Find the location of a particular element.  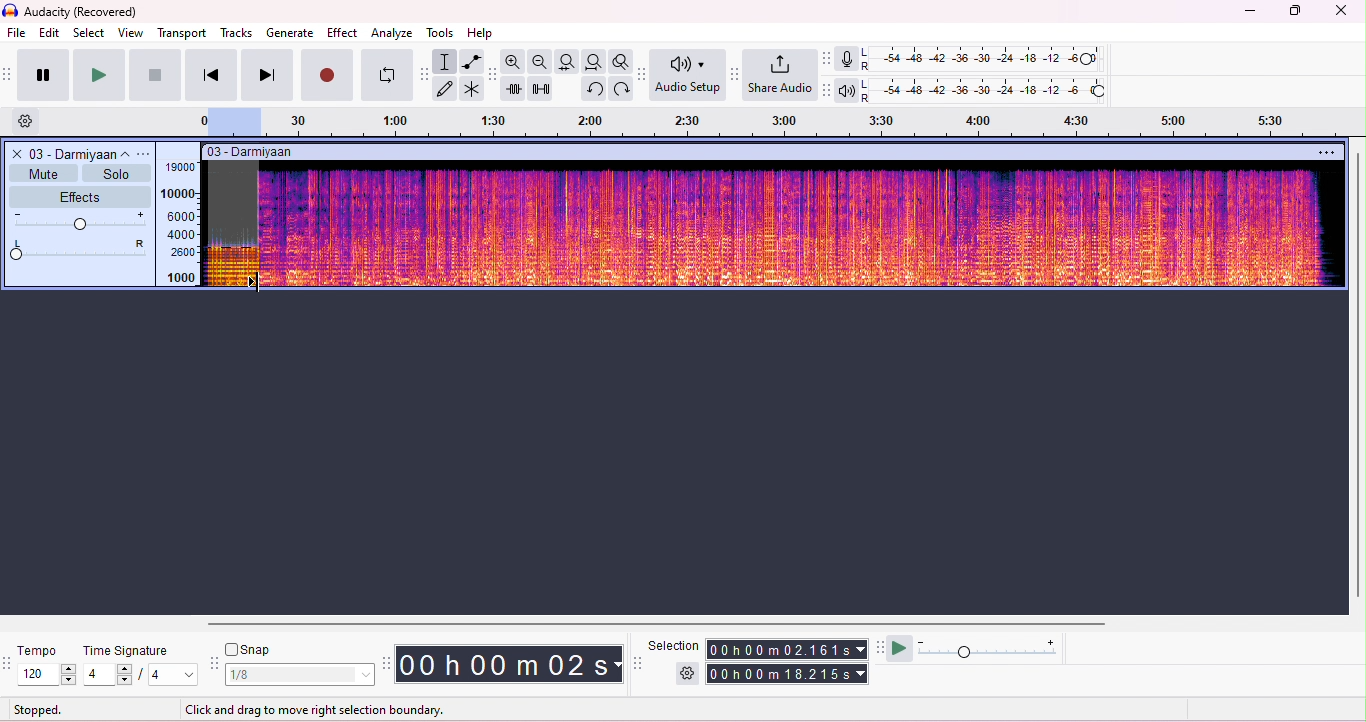

Audio setup is located at coordinates (687, 75).